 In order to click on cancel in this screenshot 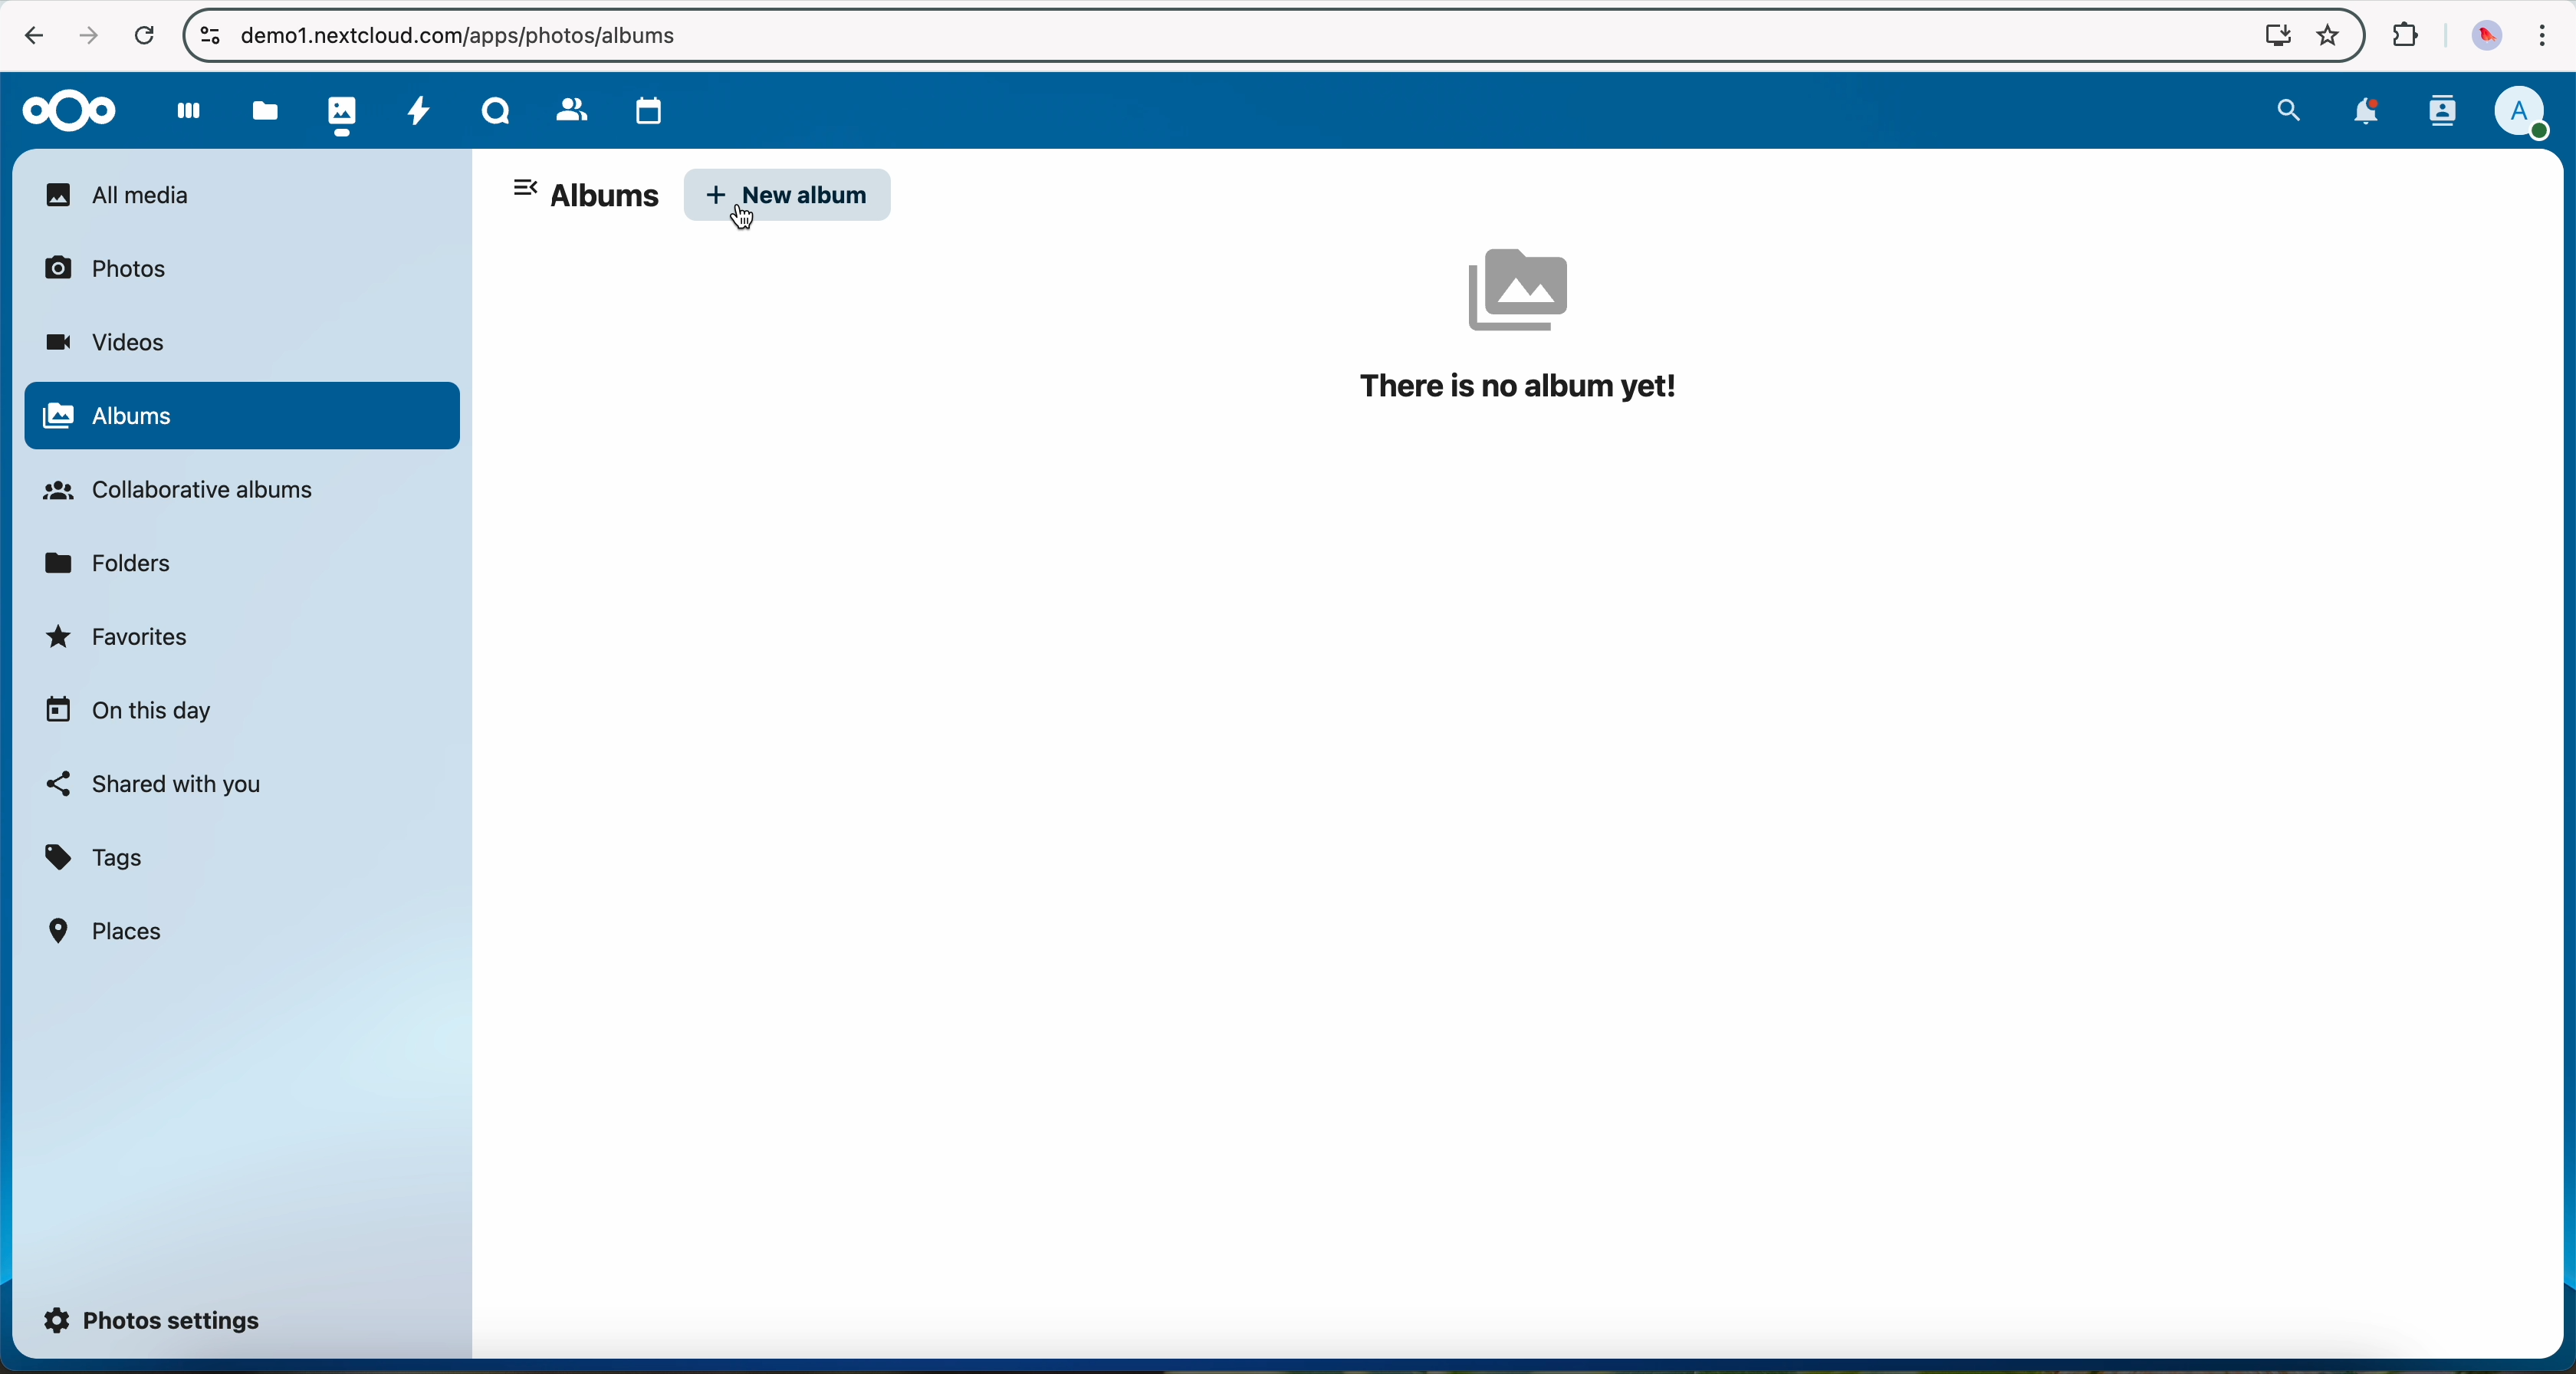, I will do `click(144, 37)`.